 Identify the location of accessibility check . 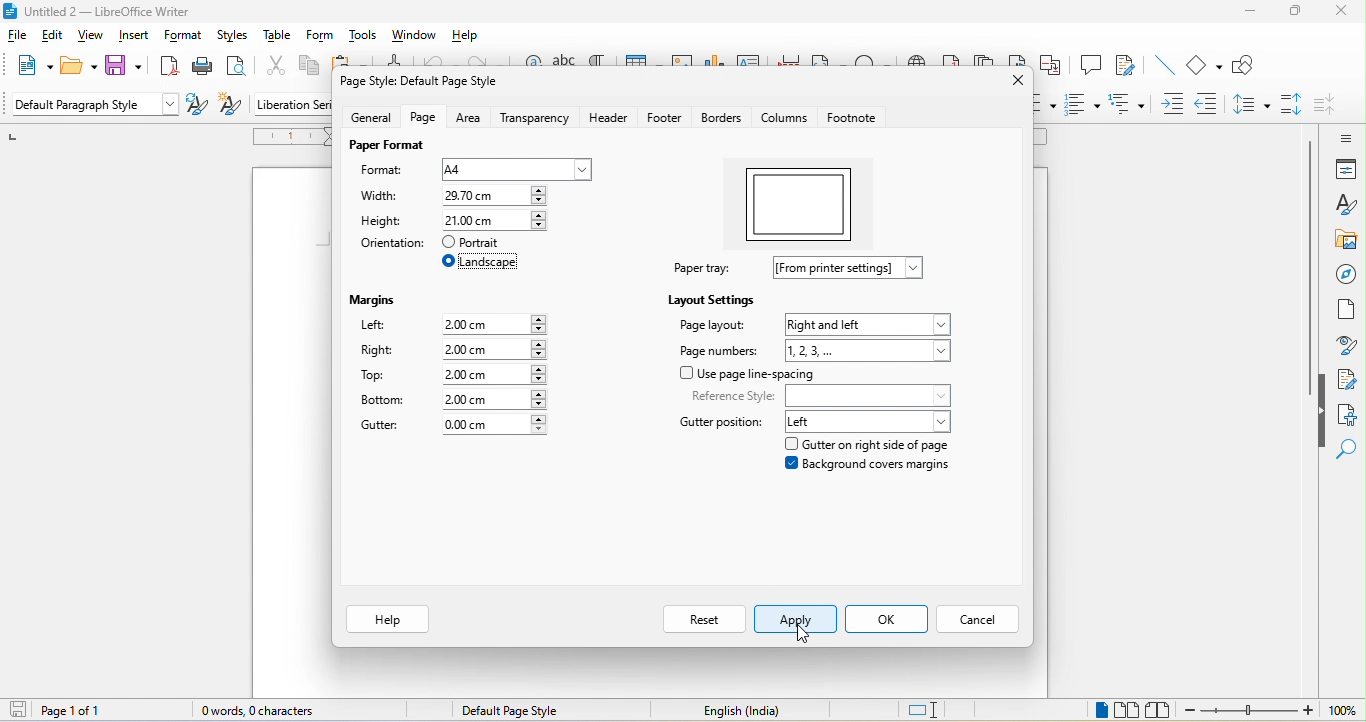
(1349, 416).